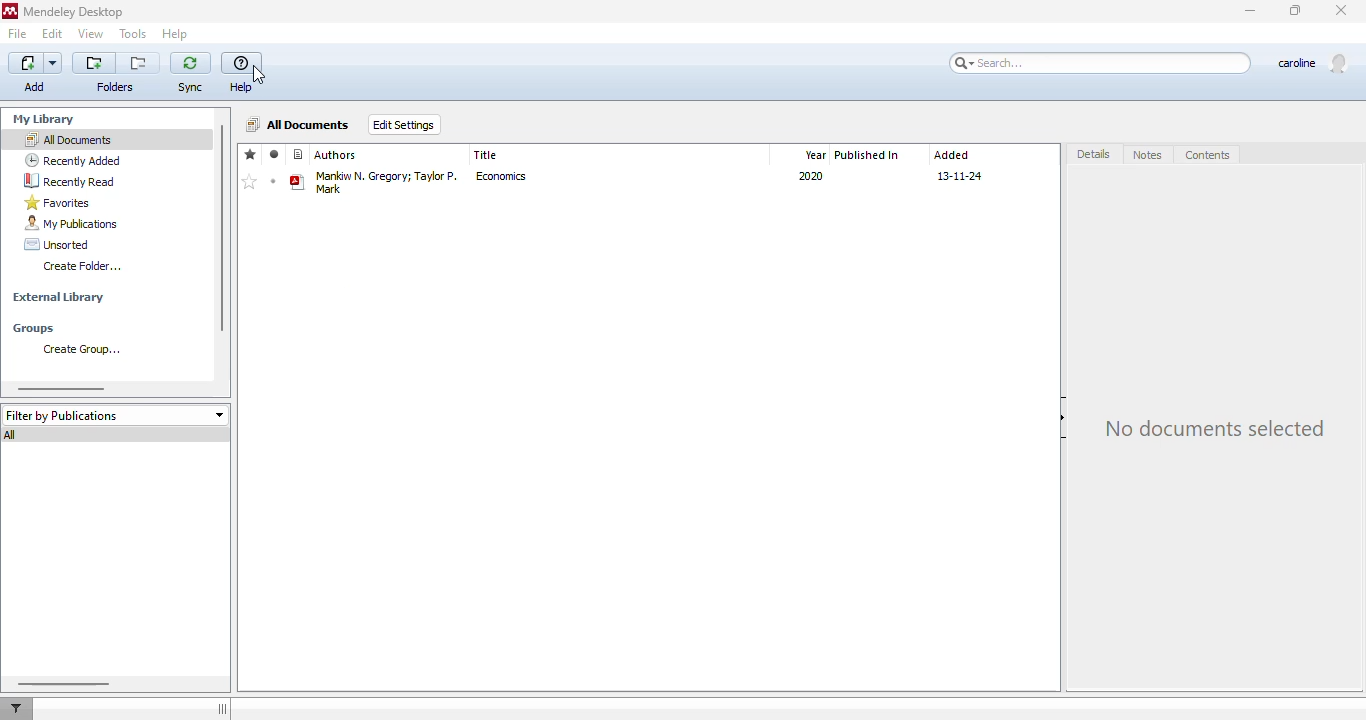 The width and height of the screenshot is (1366, 720). I want to click on details, so click(1093, 154).